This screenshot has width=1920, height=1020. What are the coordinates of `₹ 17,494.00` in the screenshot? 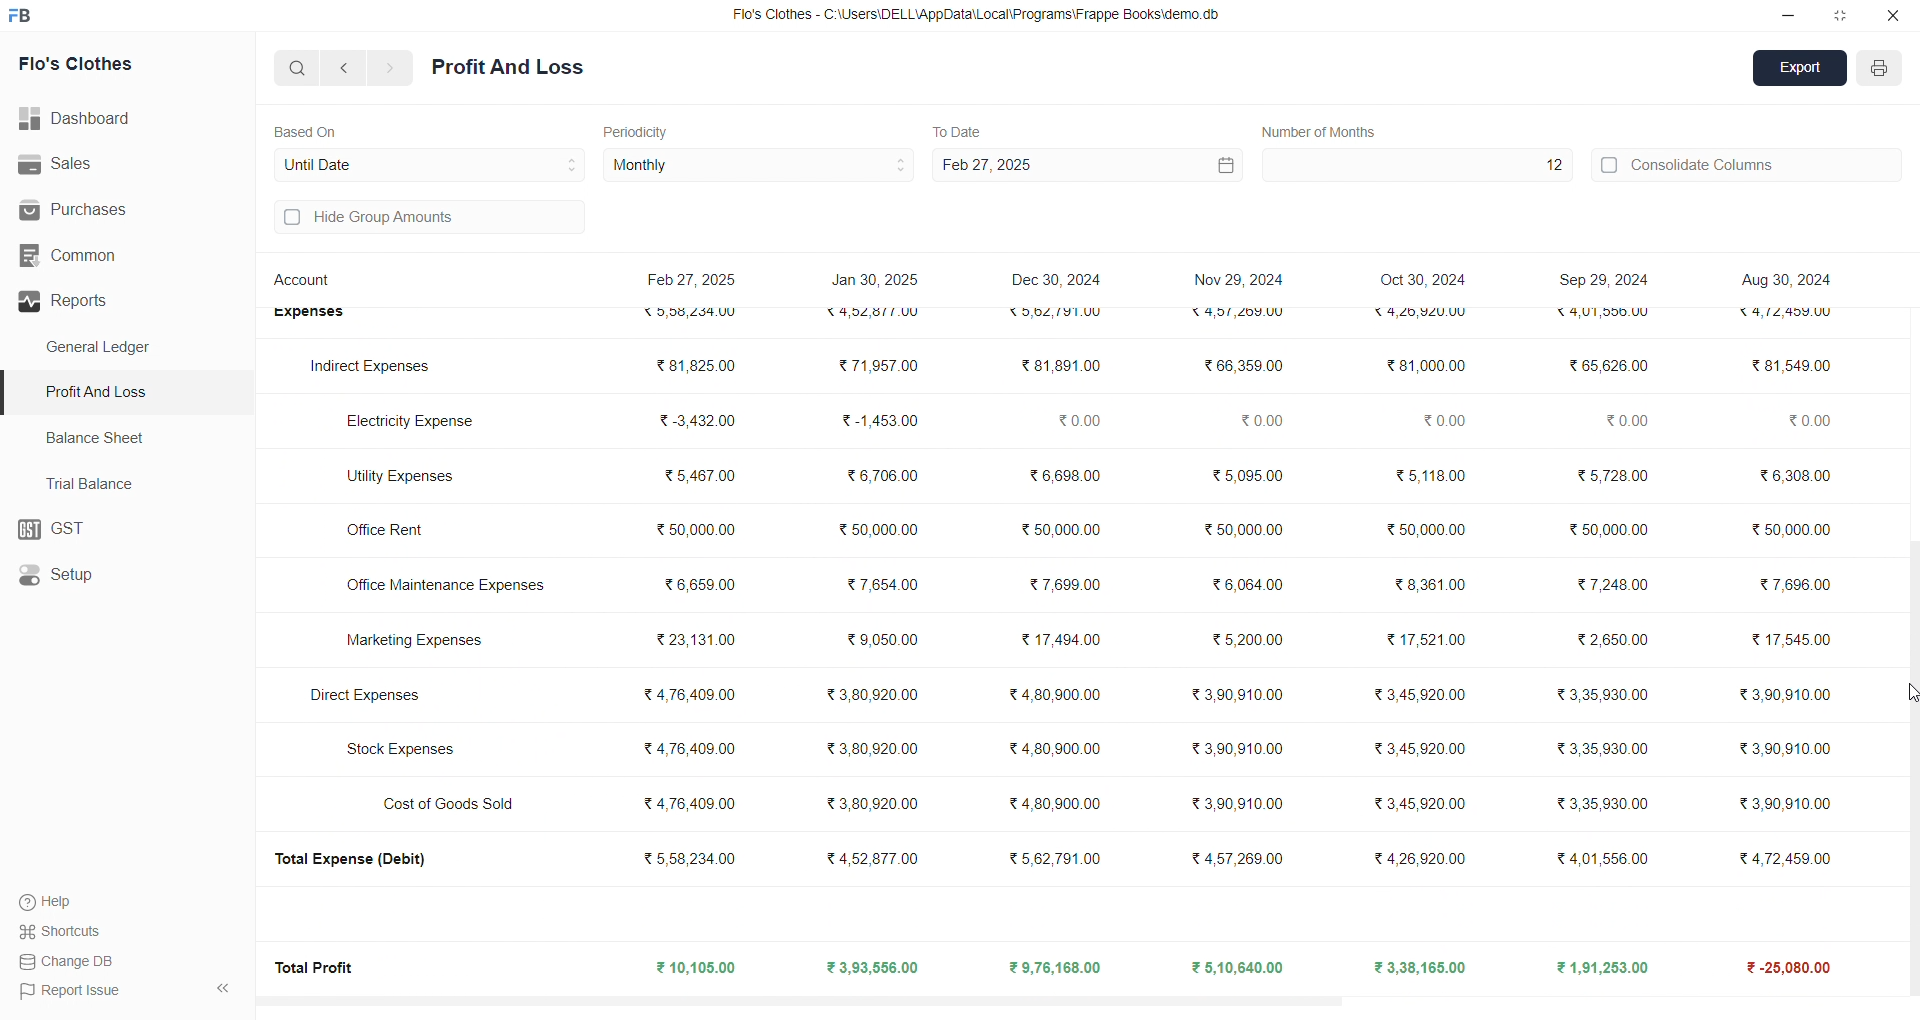 It's located at (1058, 636).